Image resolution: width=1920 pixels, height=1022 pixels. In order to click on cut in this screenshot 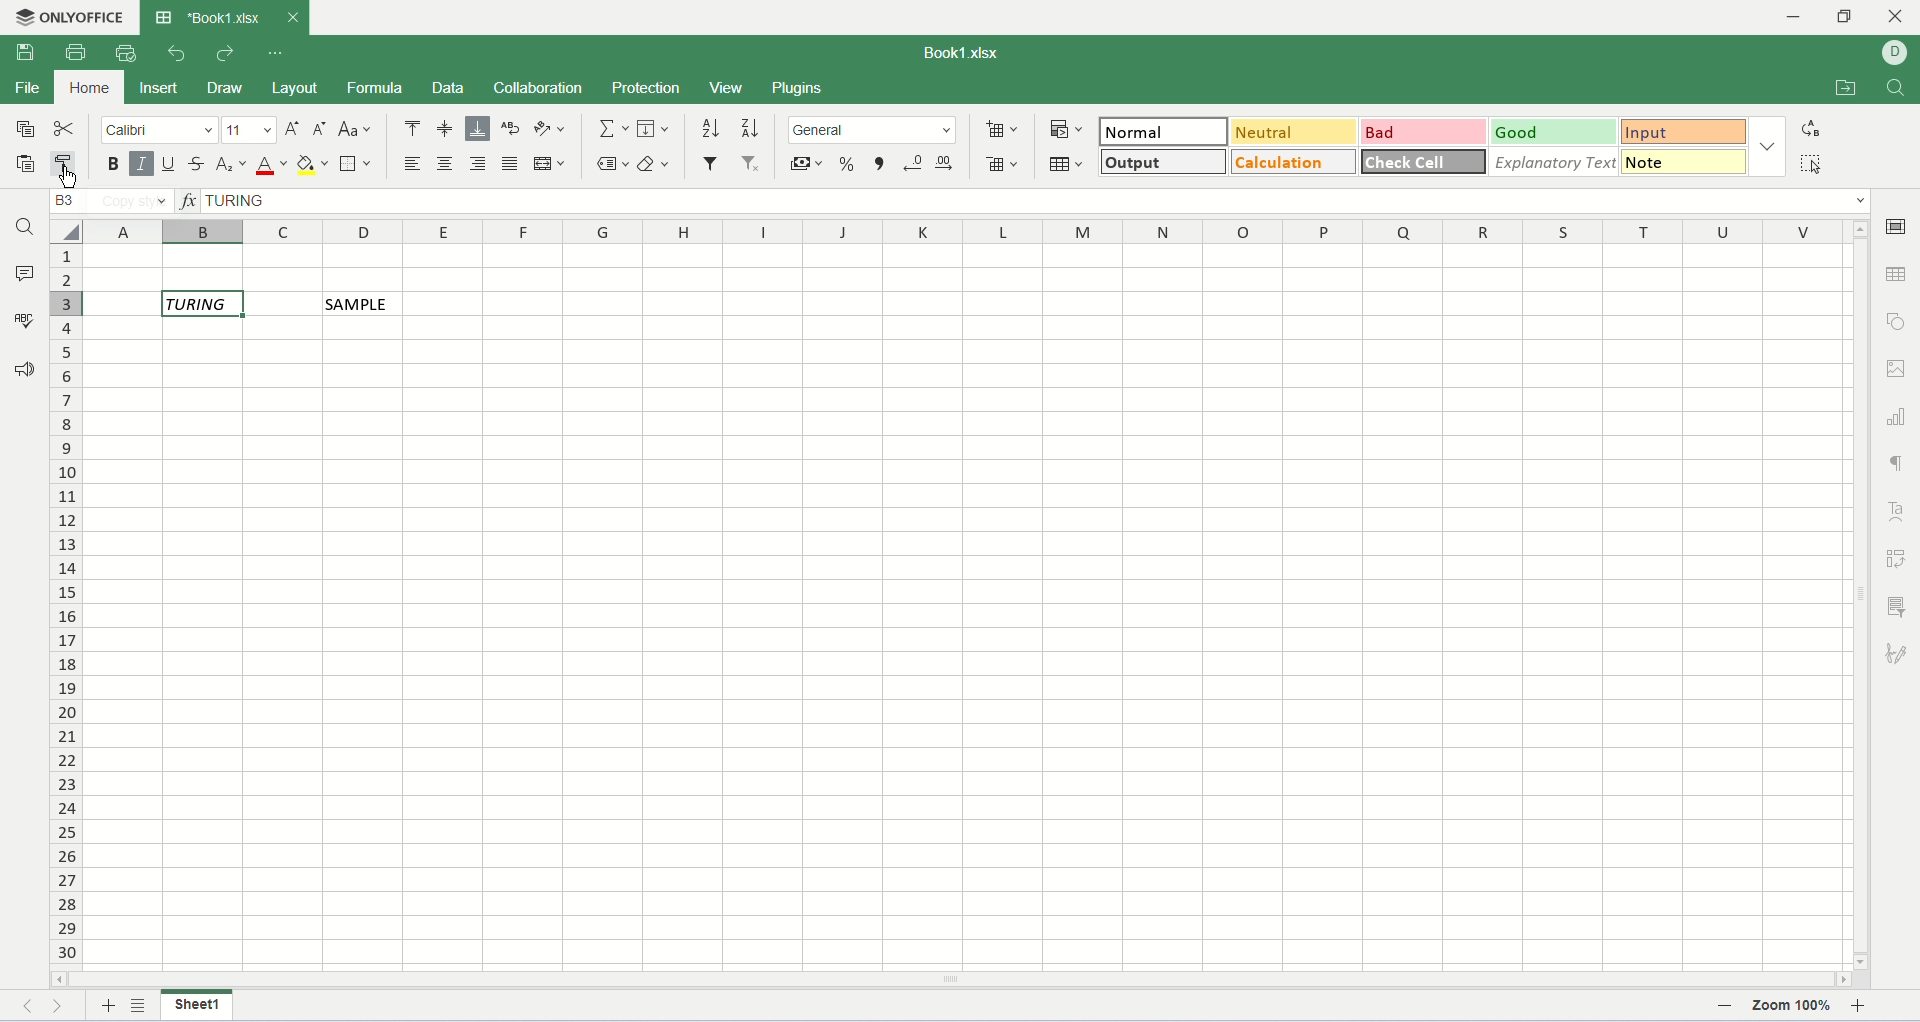, I will do `click(66, 127)`.